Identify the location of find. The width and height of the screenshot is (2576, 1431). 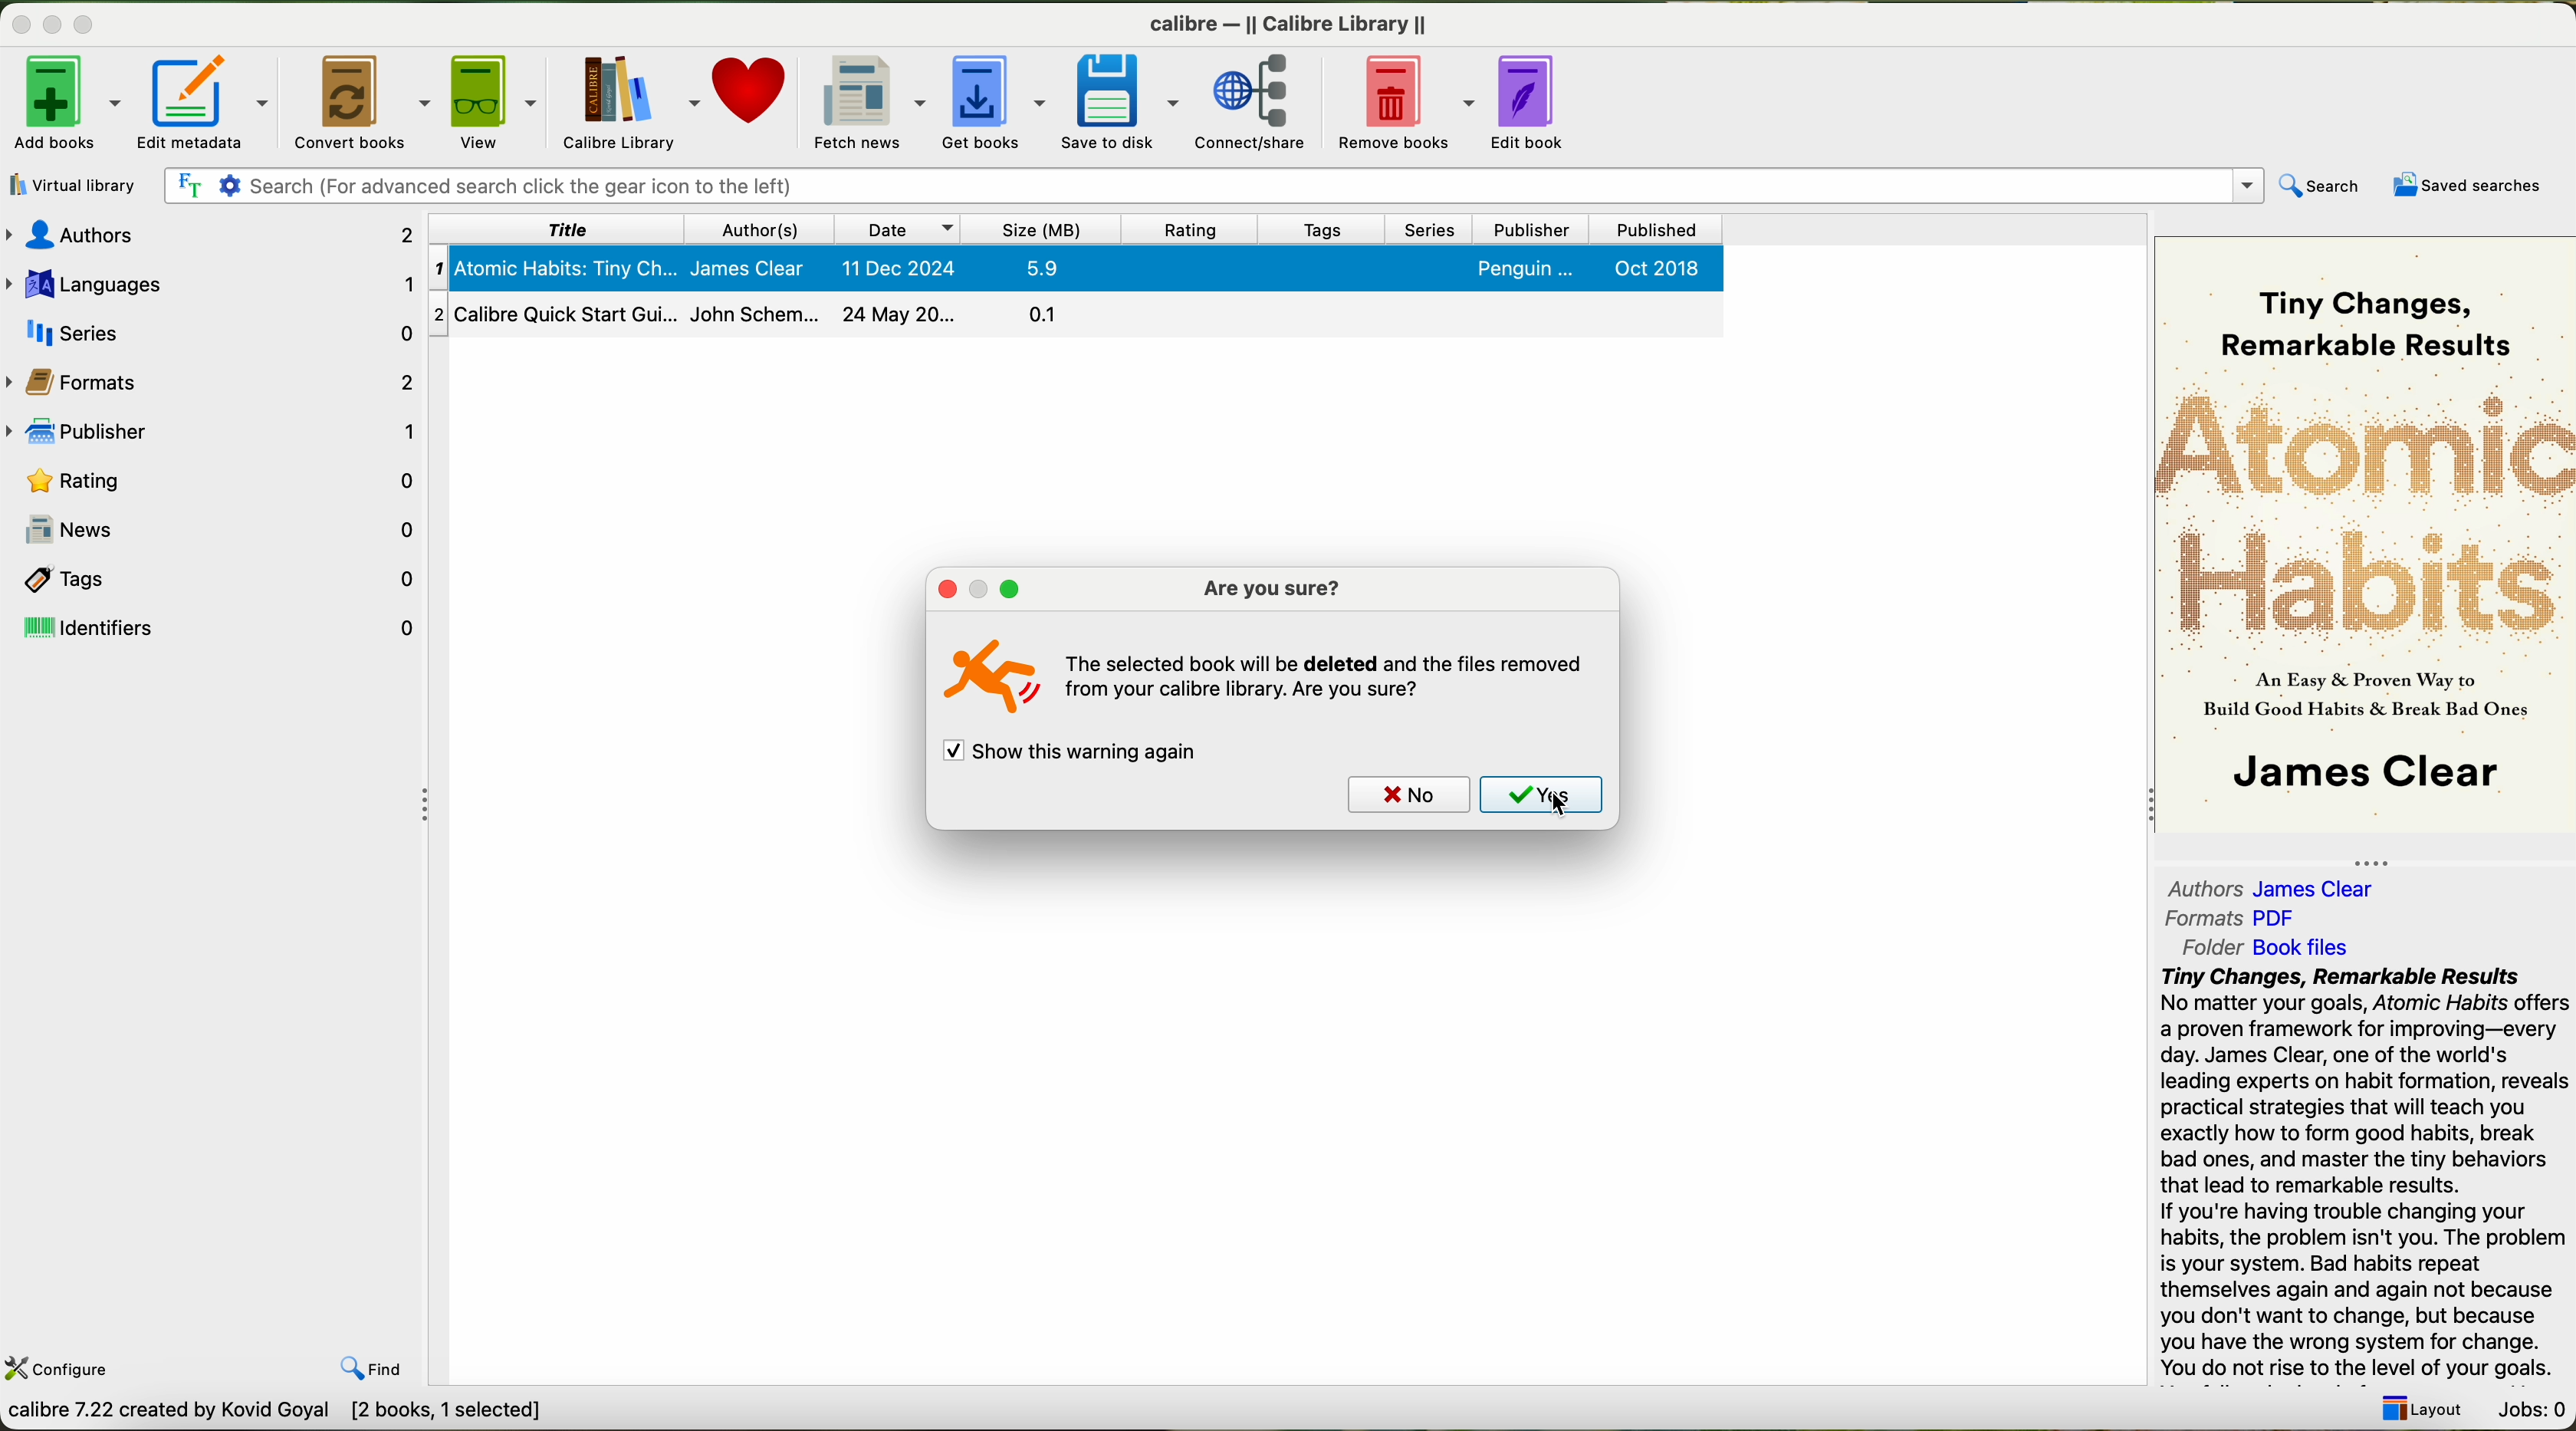
(377, 1371).